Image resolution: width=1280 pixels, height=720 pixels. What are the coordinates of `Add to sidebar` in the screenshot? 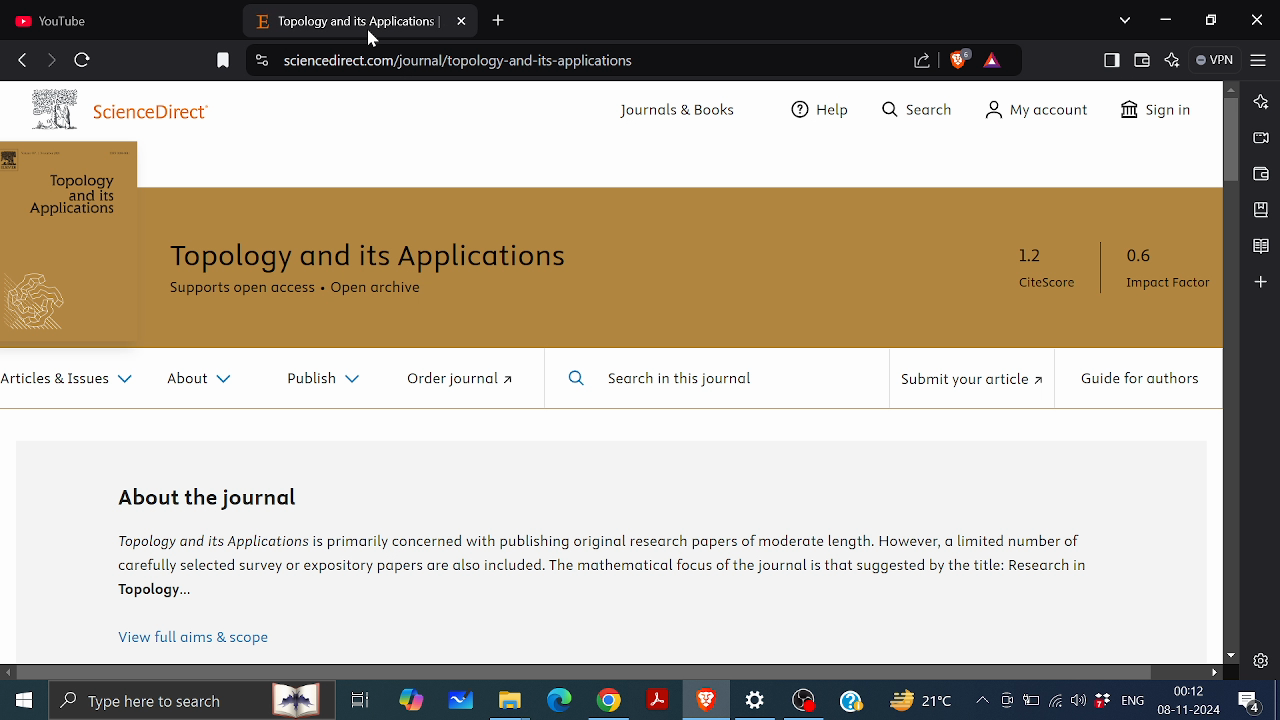 It's located at (1260, 281).